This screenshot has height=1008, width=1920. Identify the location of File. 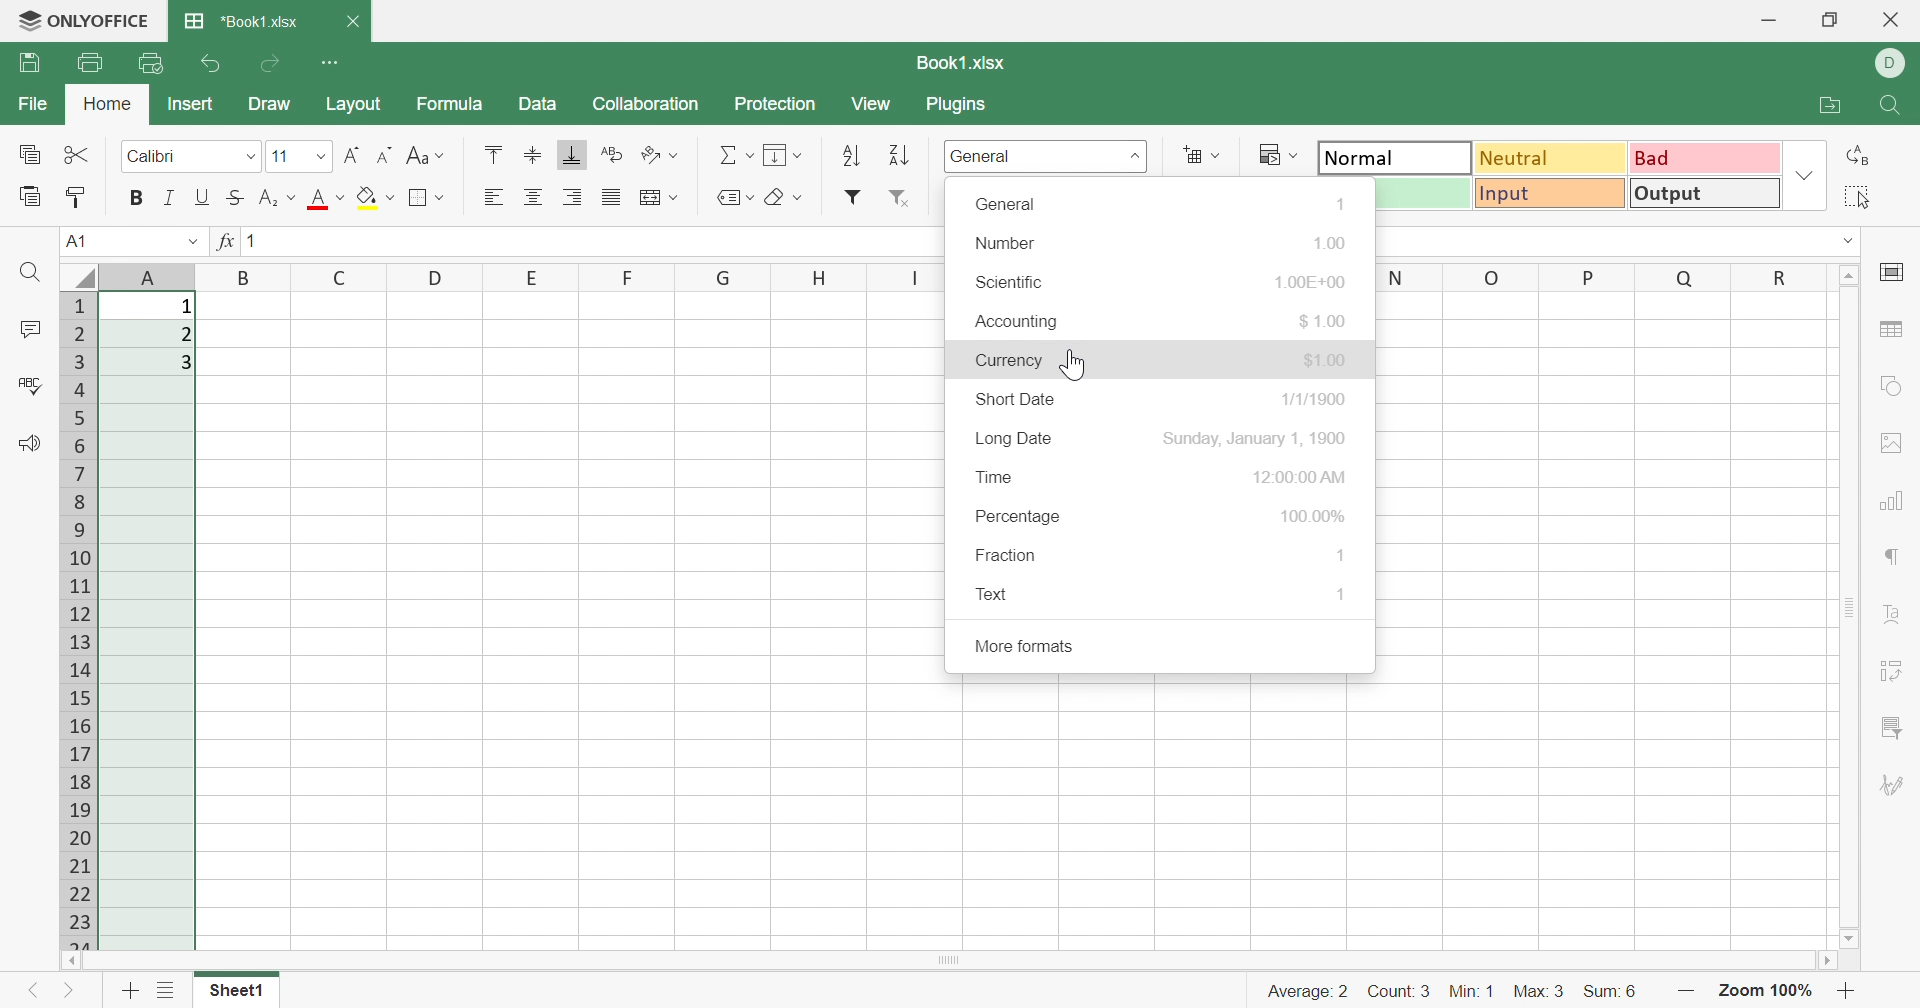
(37, 104).